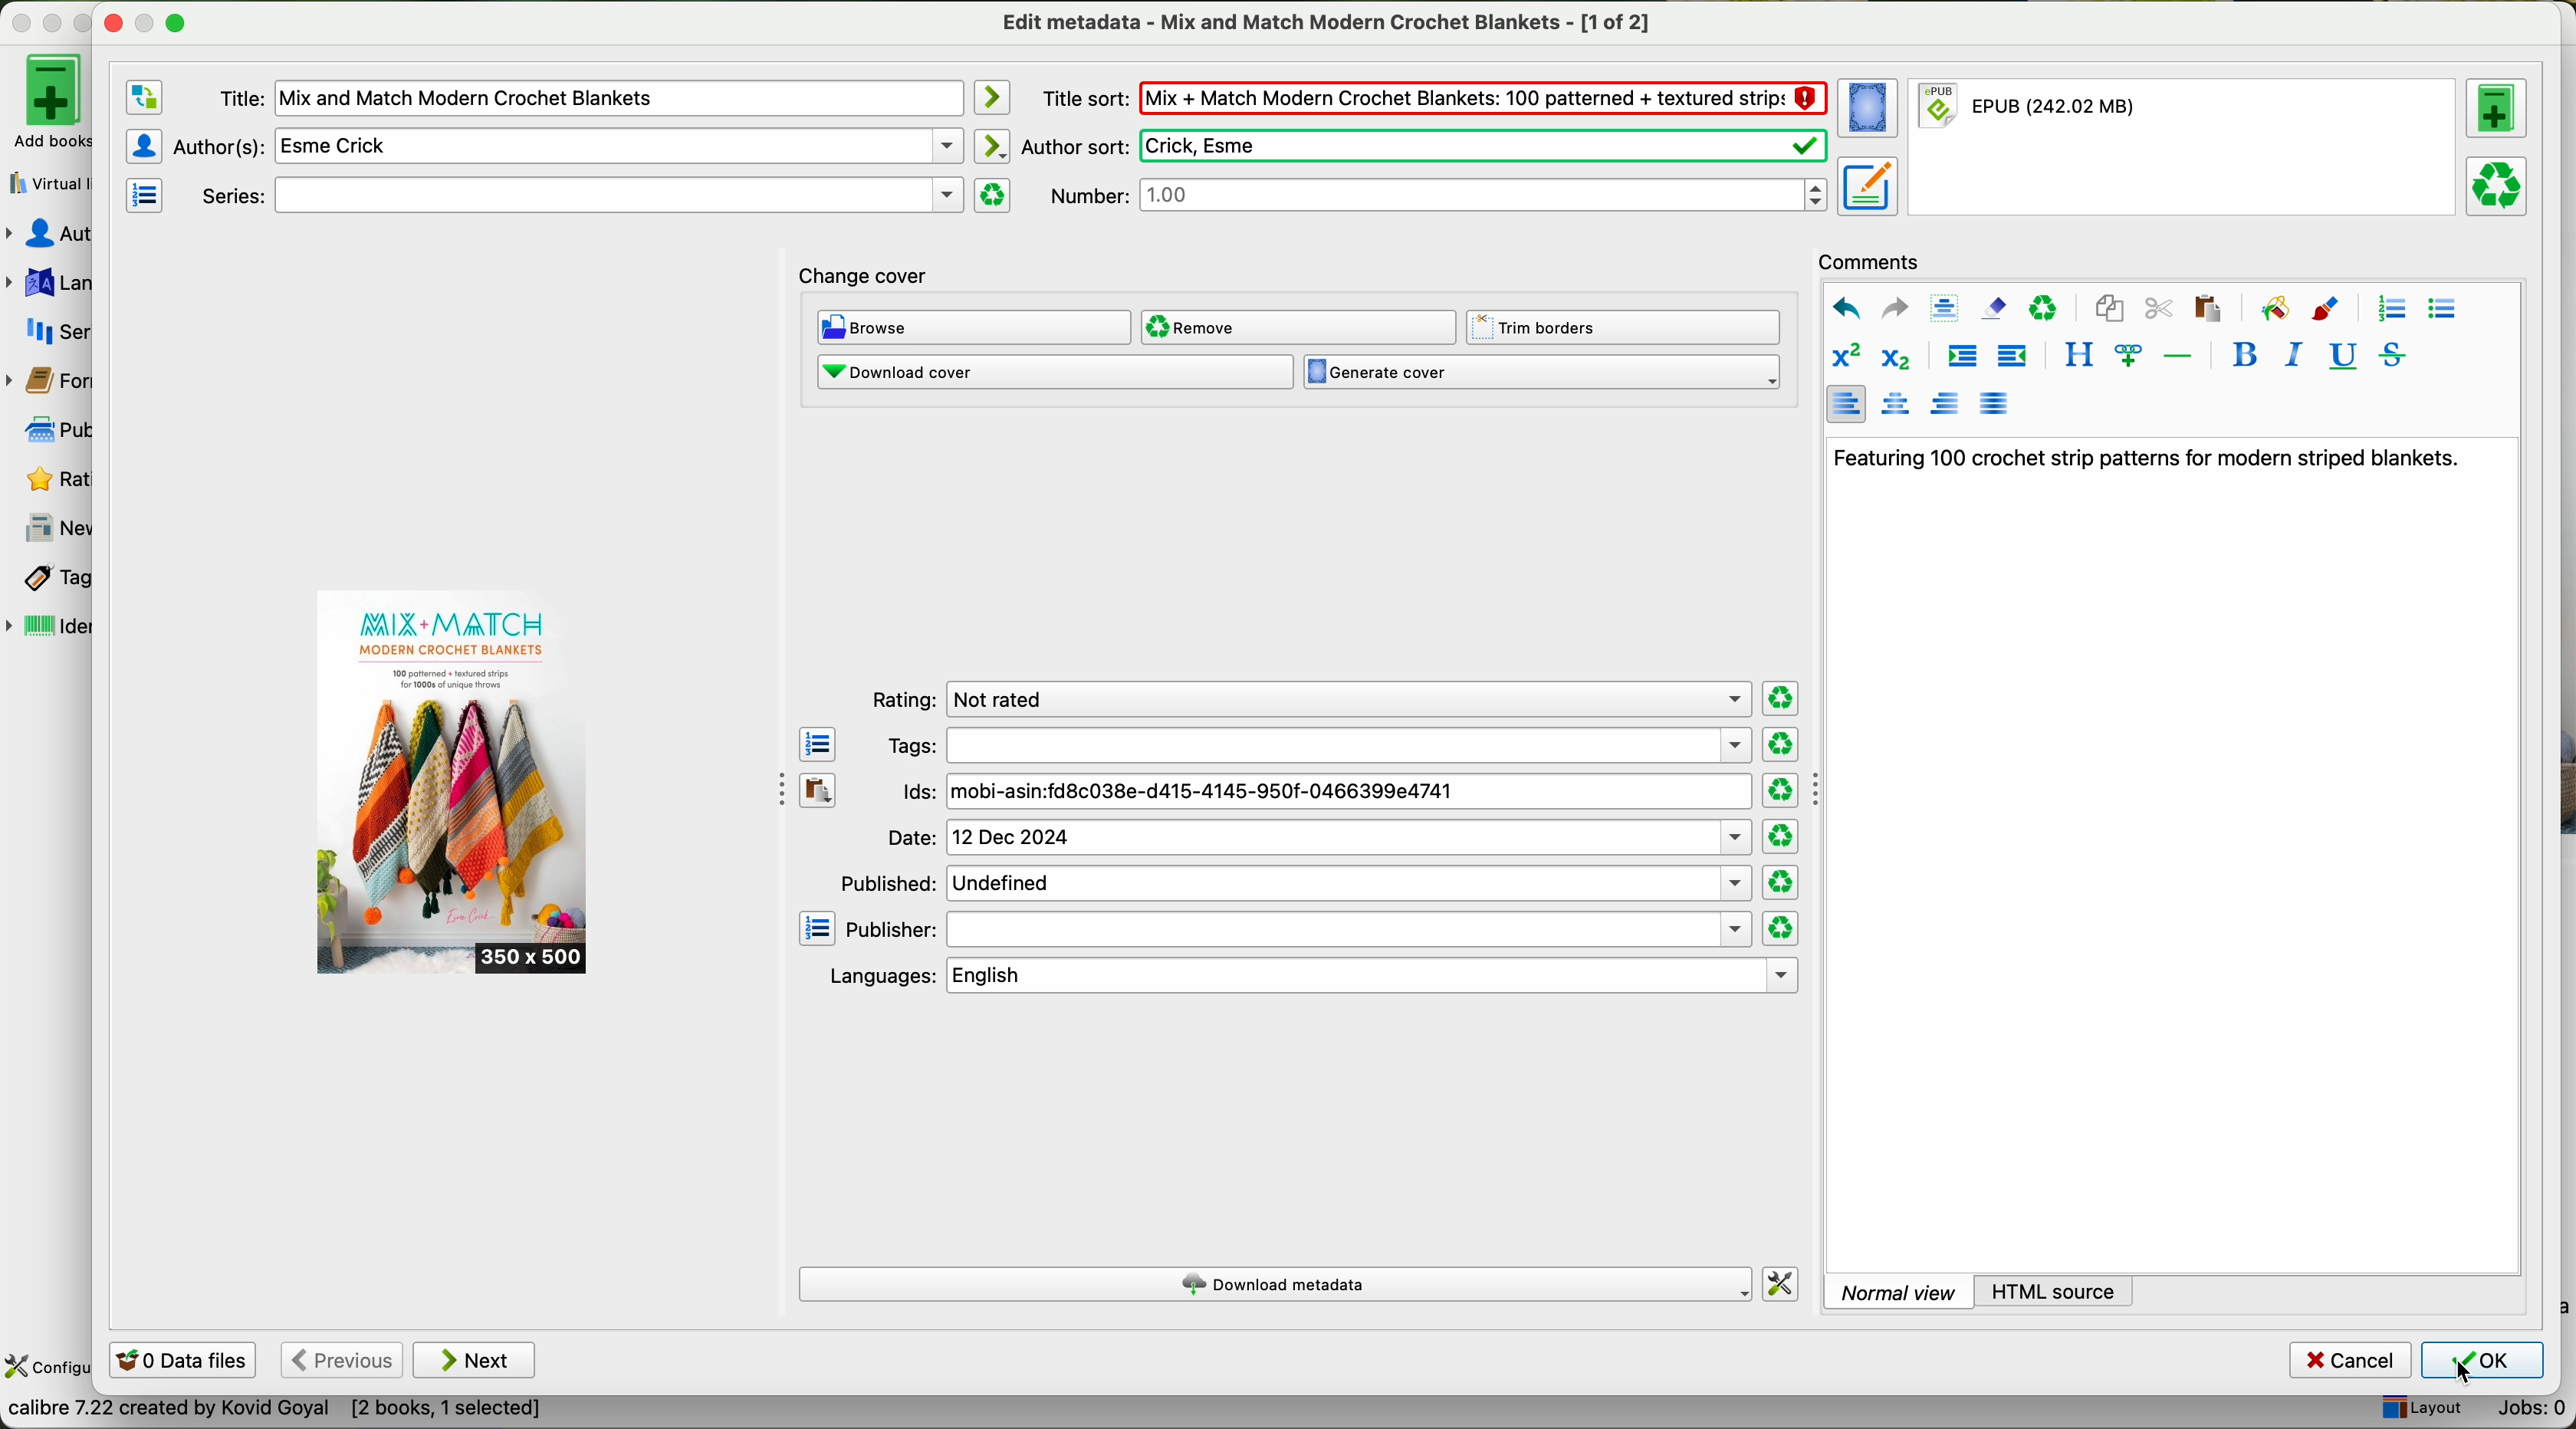 Image resolution: width=2576 pixels, height=1429 pixels. I want to click on rating, so click(1306, 700).